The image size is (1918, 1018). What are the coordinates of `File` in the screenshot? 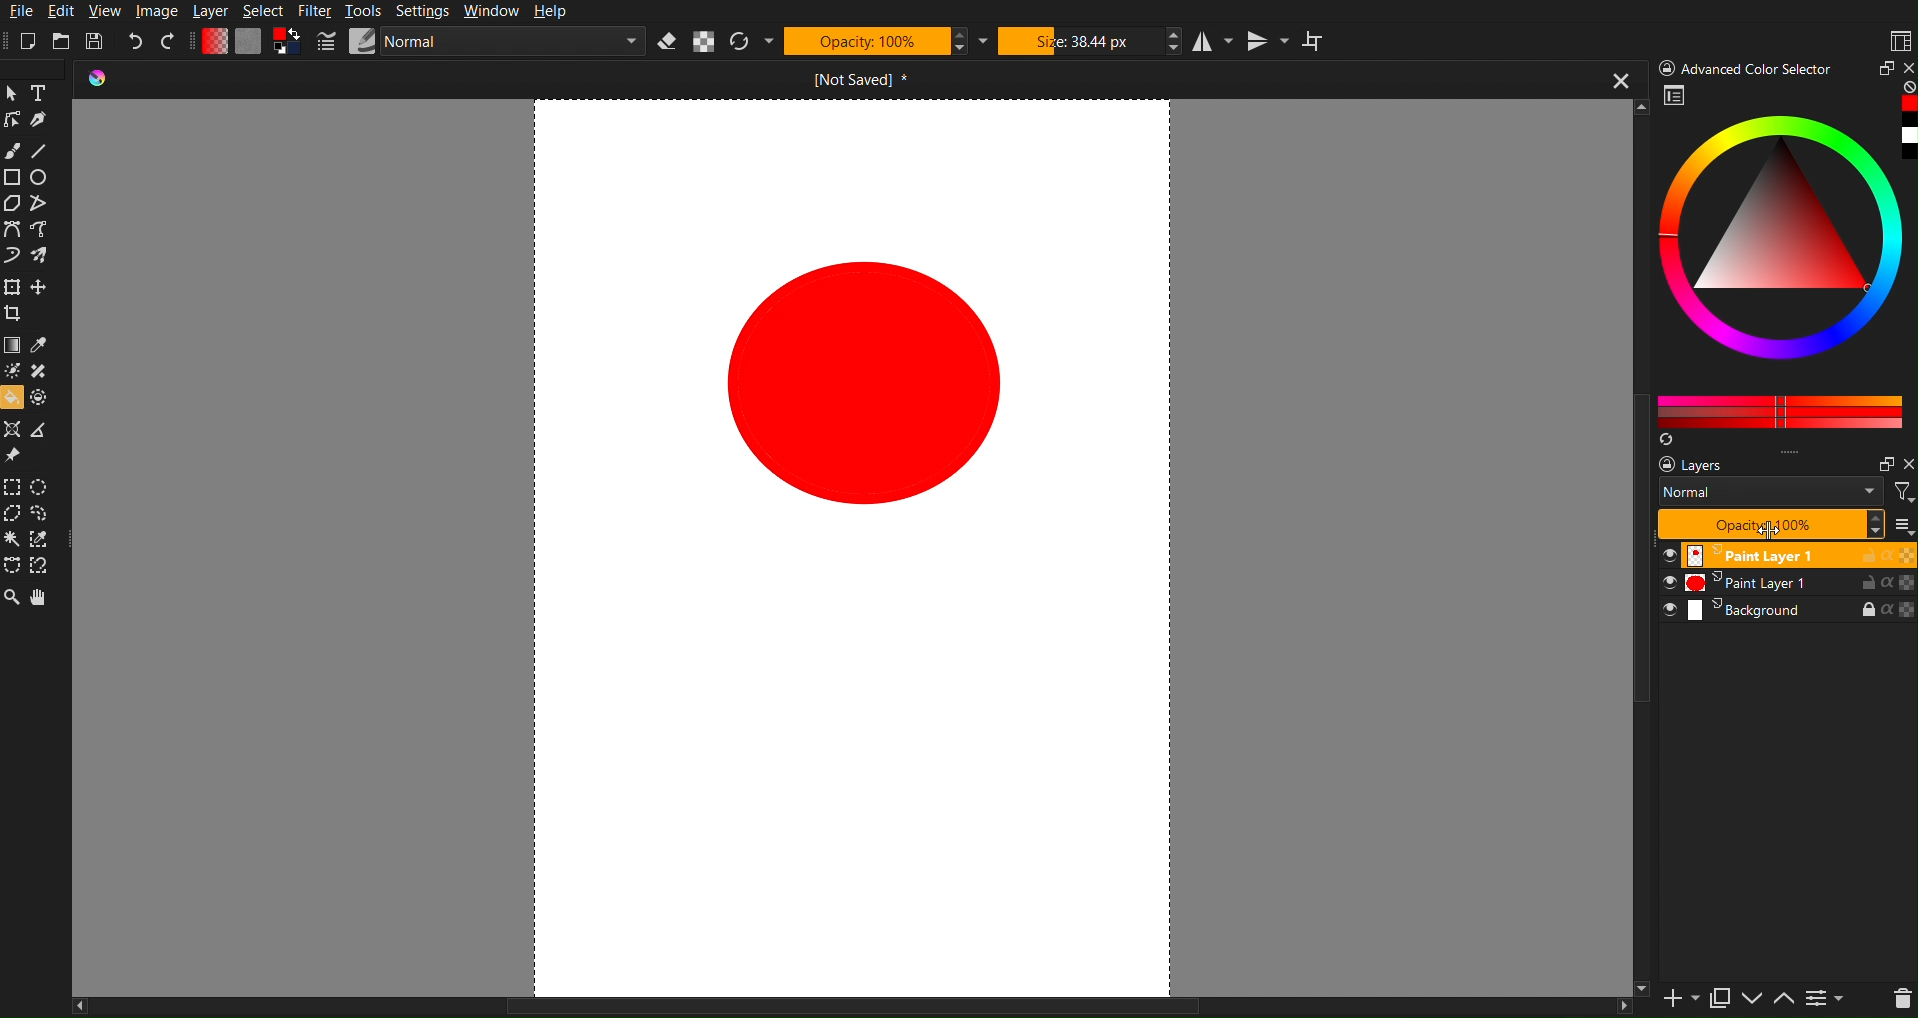 It's located at (19, 15).